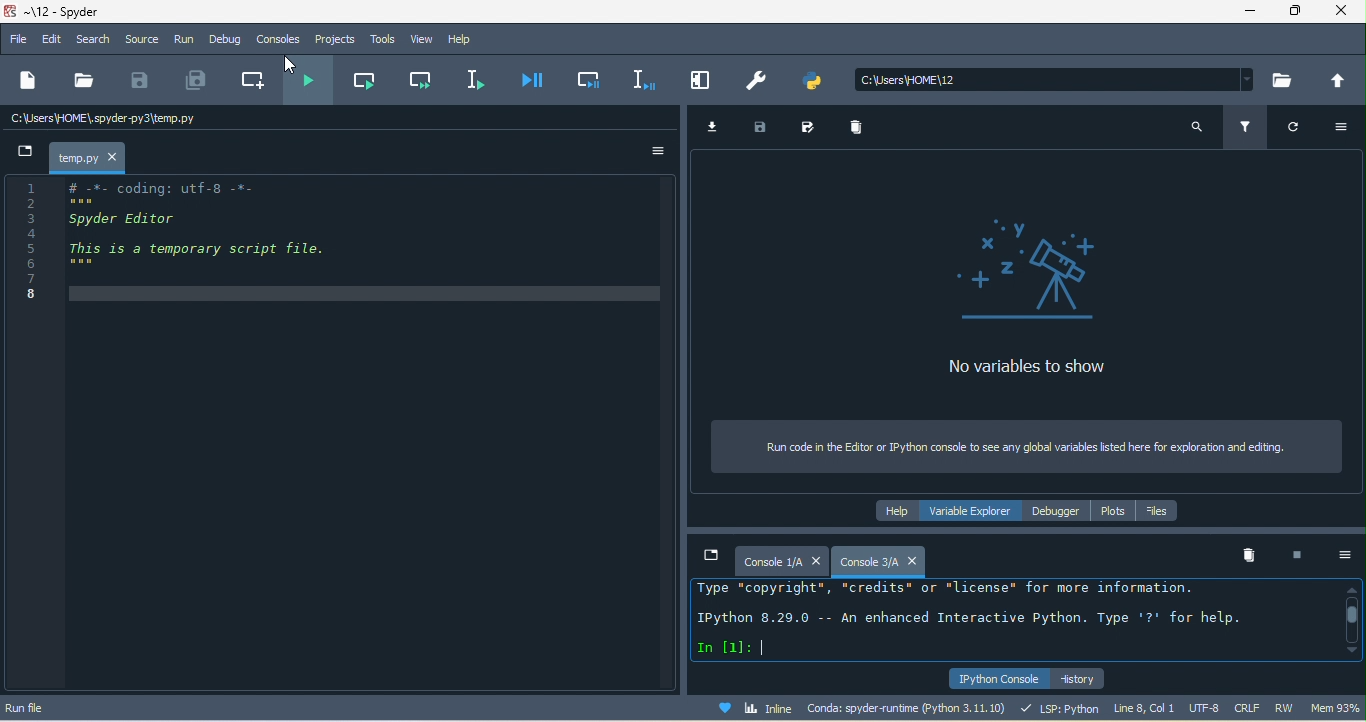 The height and width of the screenshot is (722, 1366). I want to click on browse, so click(1284, 79).